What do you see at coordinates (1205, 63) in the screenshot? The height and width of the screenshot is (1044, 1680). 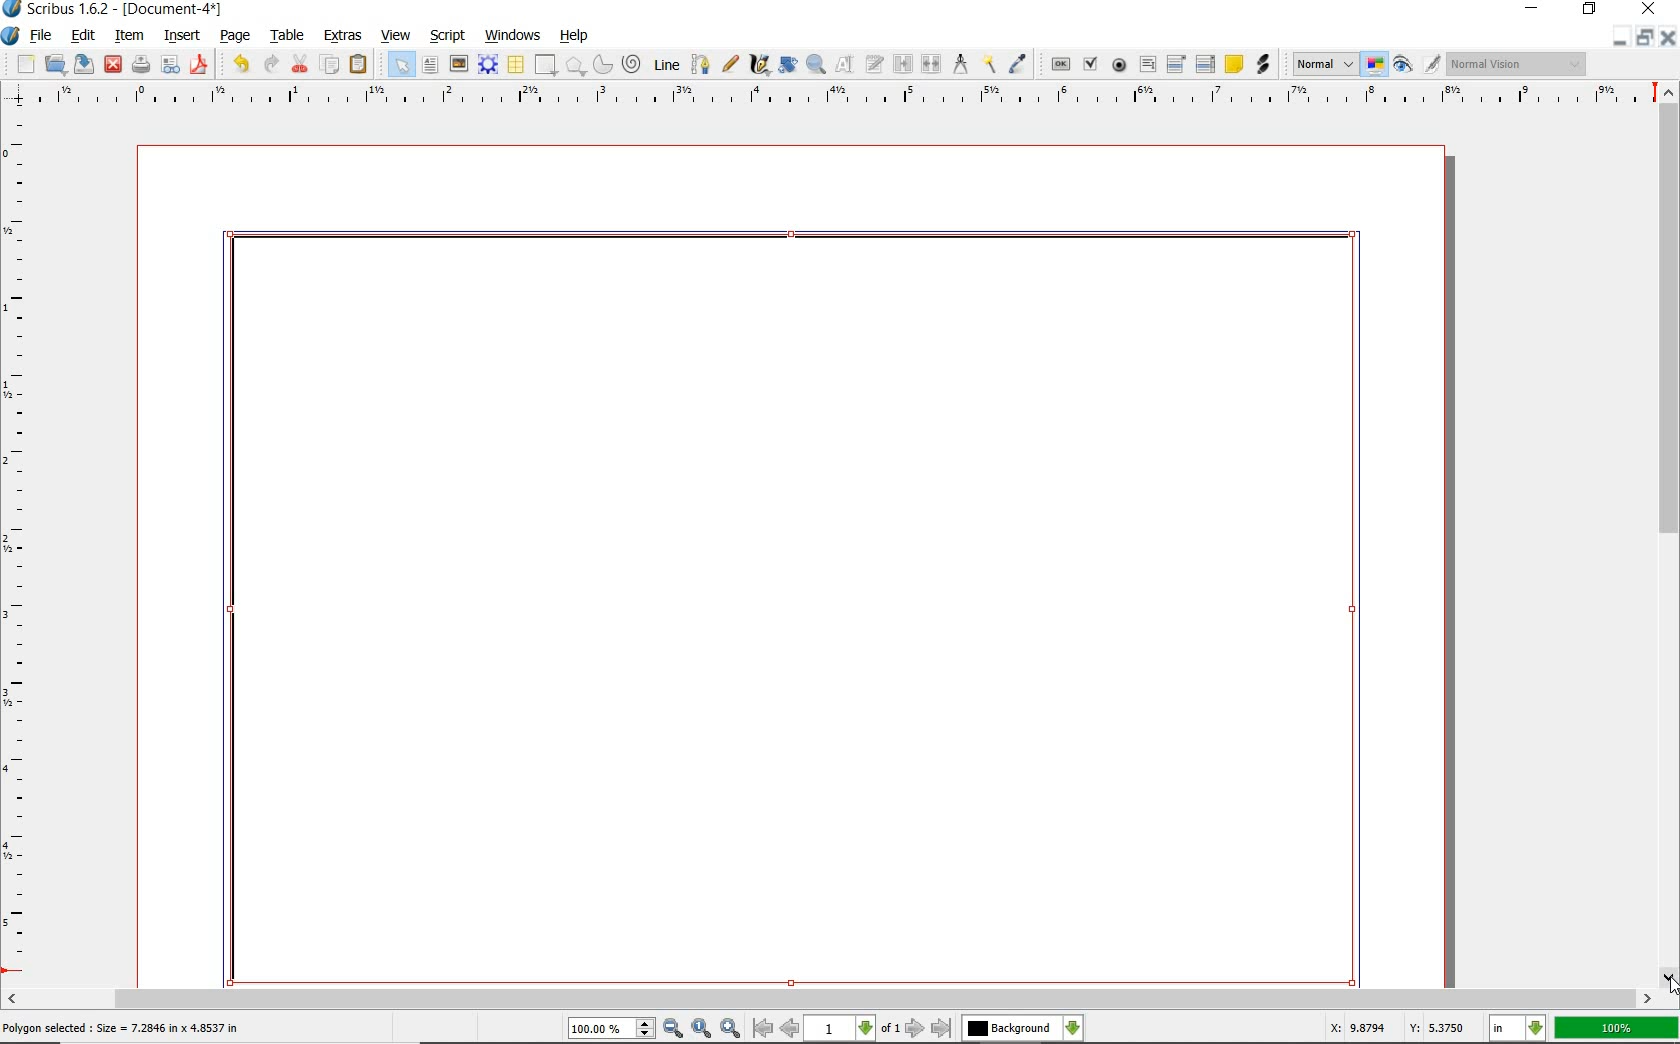 I see `pdf list box` at bounding box center [1205, 63].